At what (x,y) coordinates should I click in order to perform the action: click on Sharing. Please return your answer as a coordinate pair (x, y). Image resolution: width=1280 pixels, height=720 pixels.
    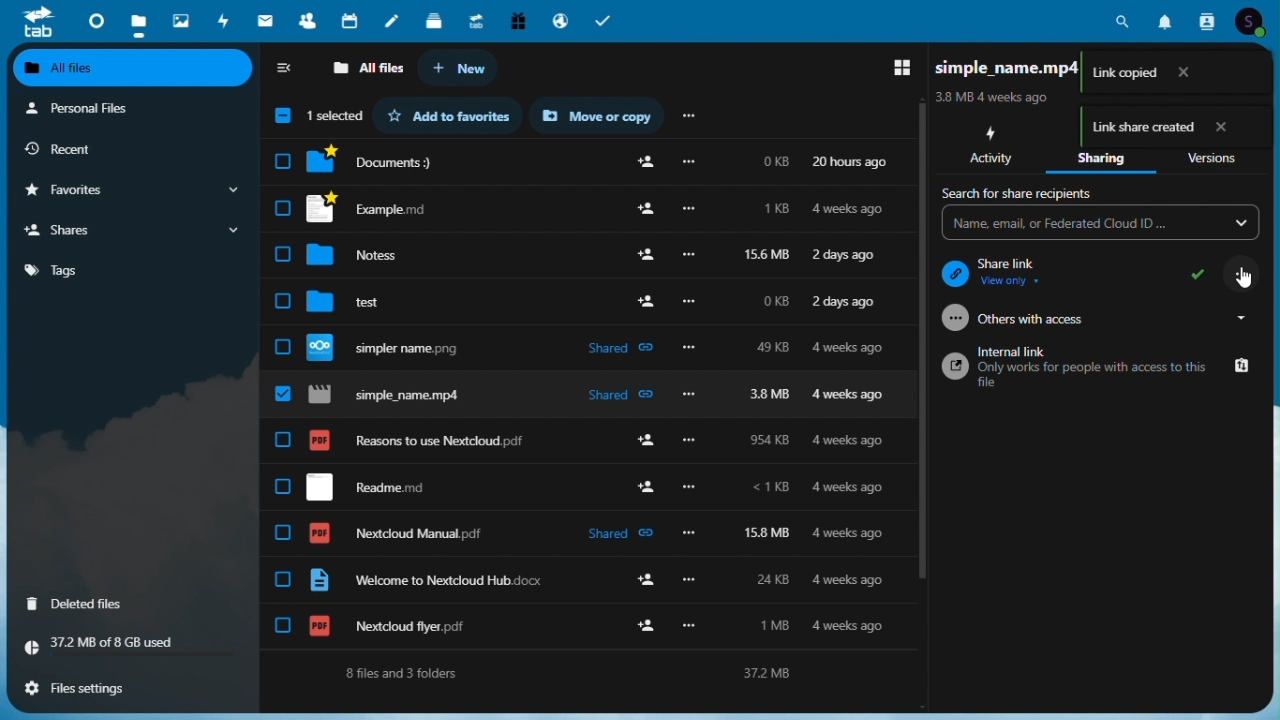
    Looking at the image, I should click on (1101, 149).